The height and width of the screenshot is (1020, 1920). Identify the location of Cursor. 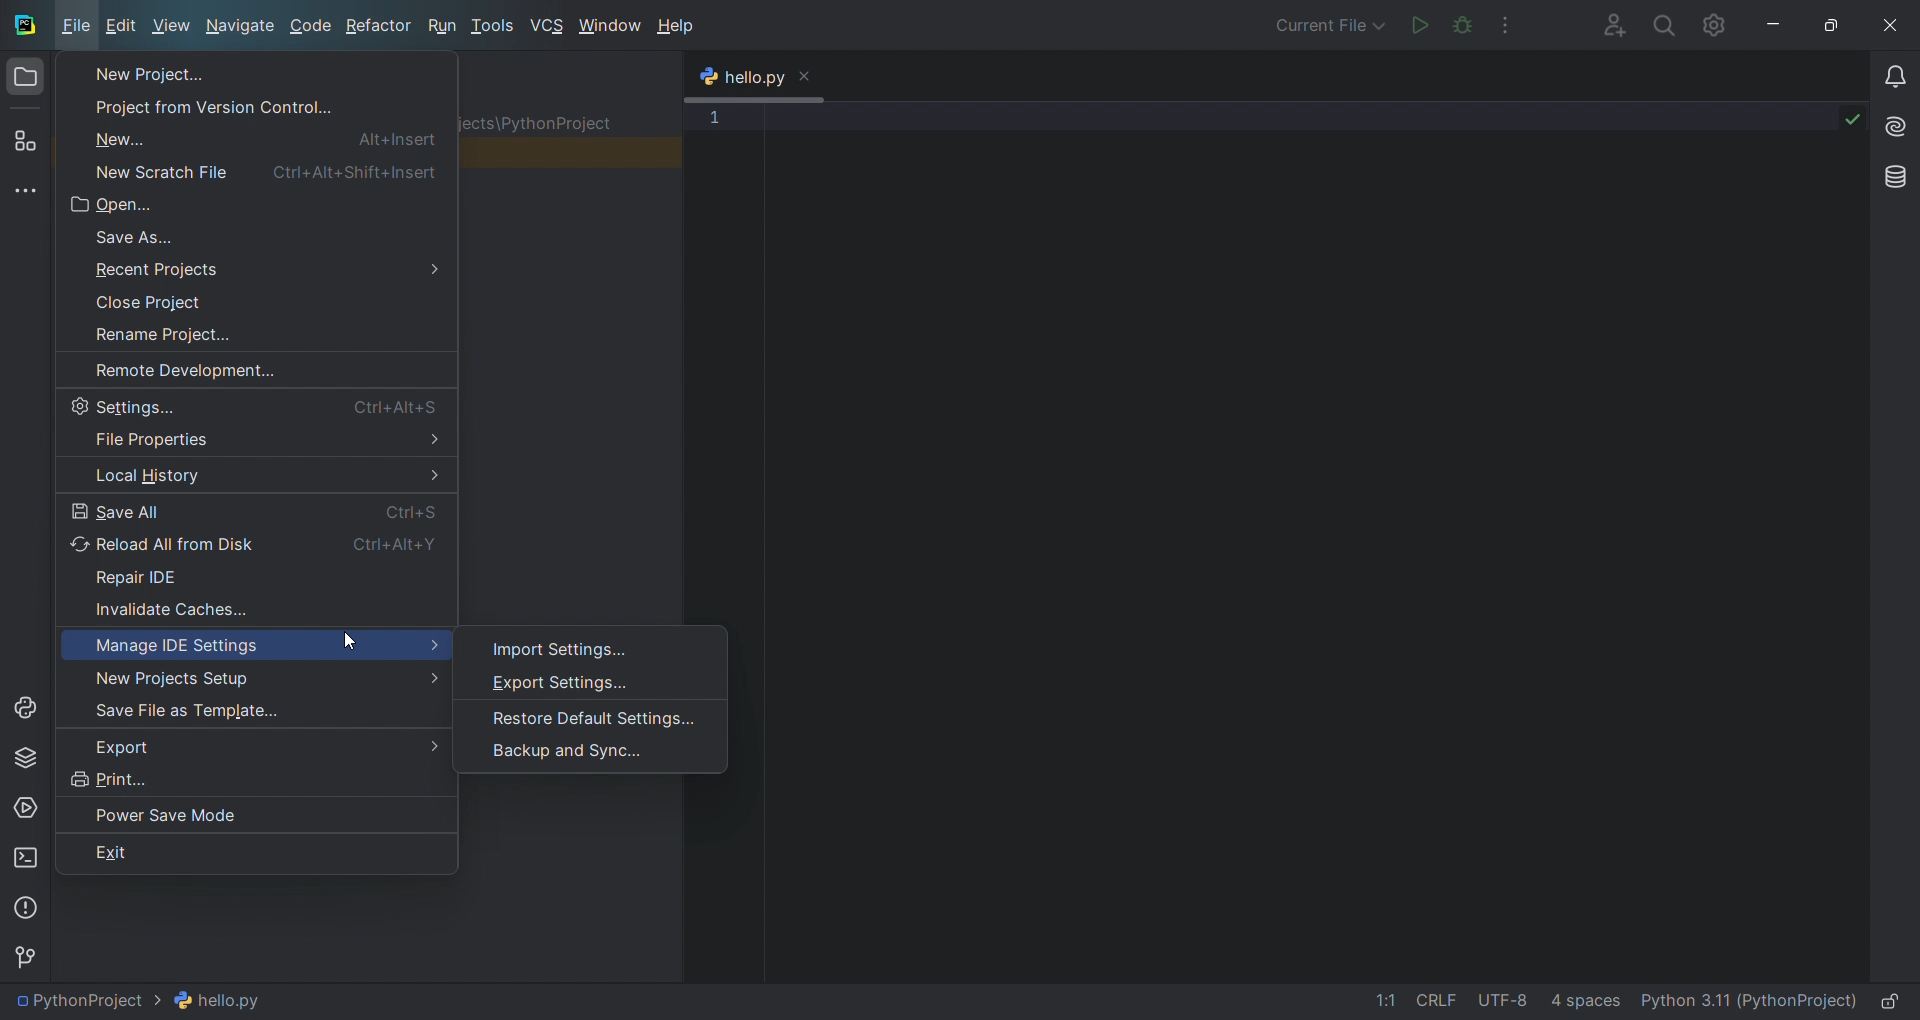
(349, 644).